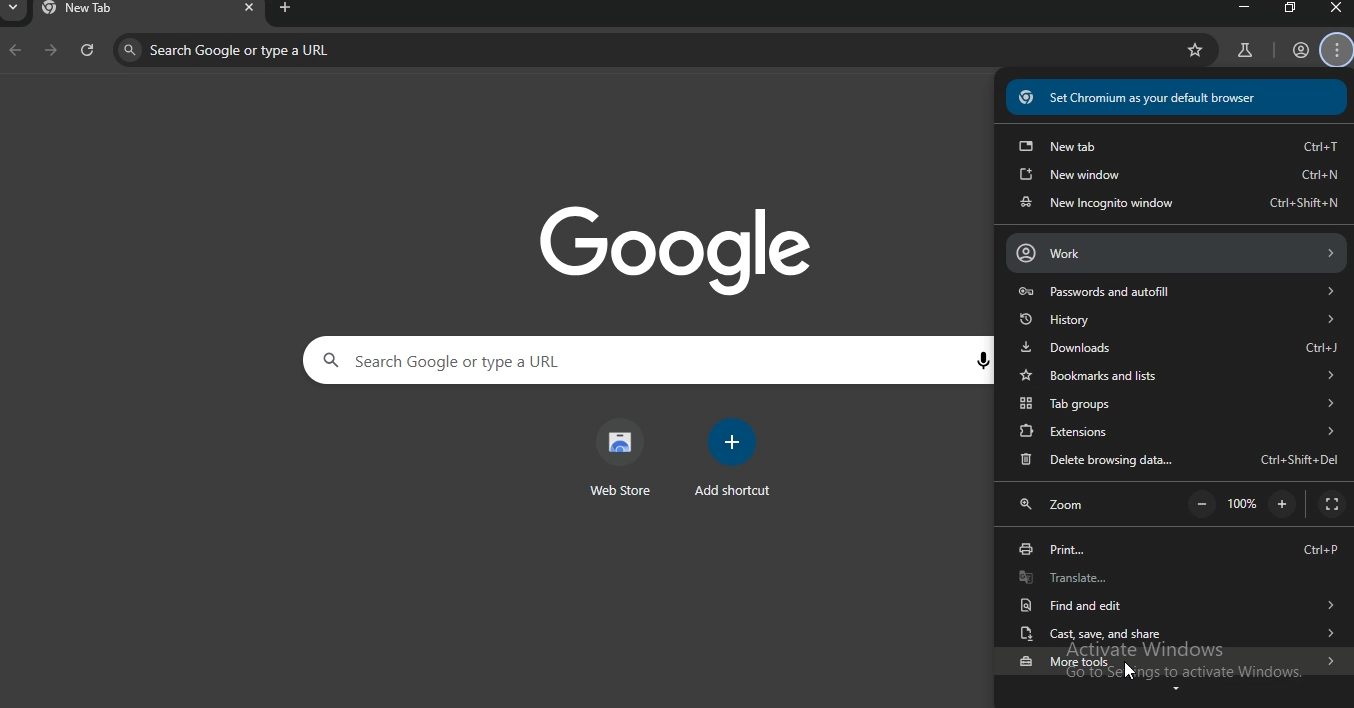  Describe the element at coordinates (1172, 293) in the screenshot. I see `passwords and autofill` at that location.